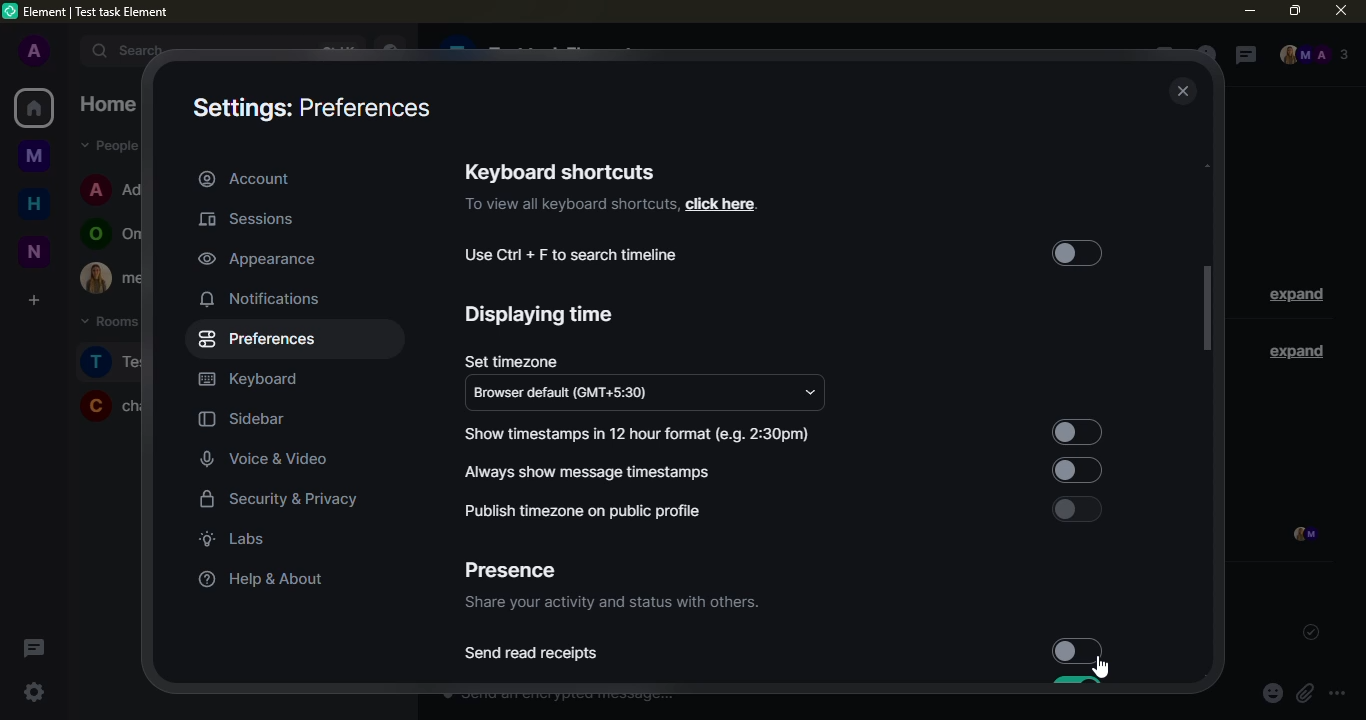 The width and height of the screenshot is (1366, 720). Describe the element at coordinates (256, 579) in the screenshot. I see `help` at that location.